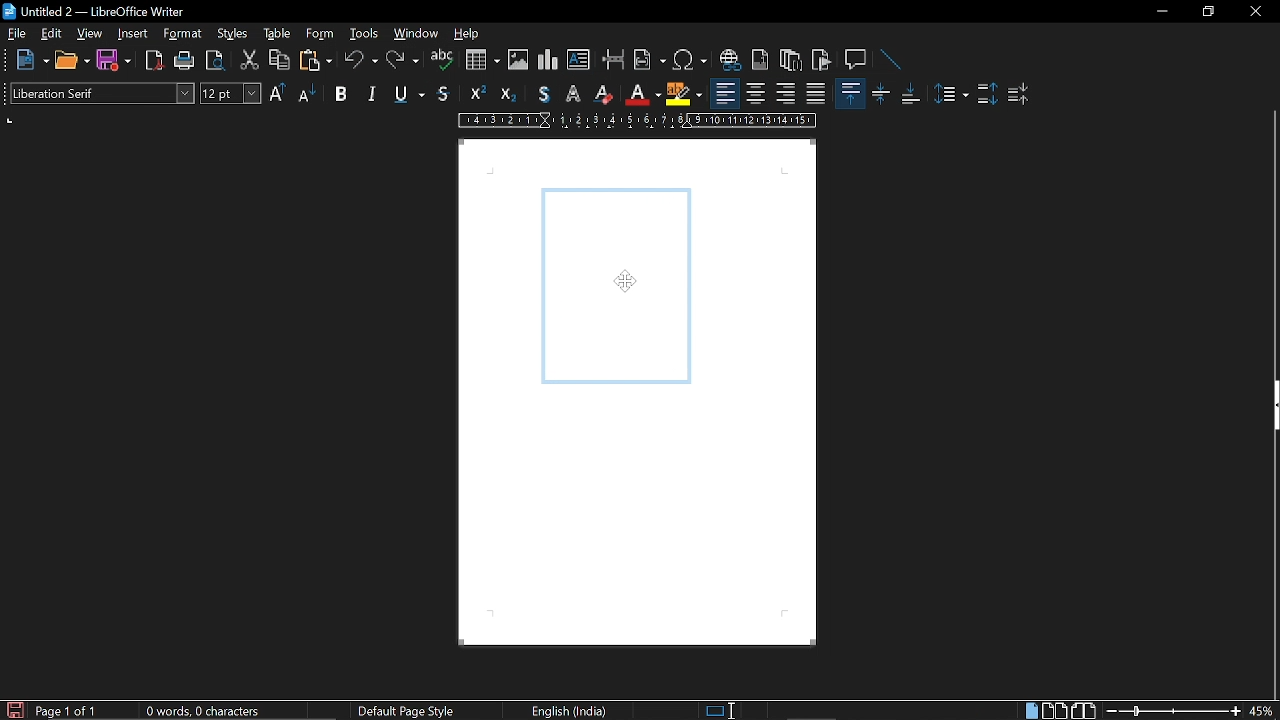 This screenshot has height=720, width=1280. I want to click on align center, so click(759, 94).